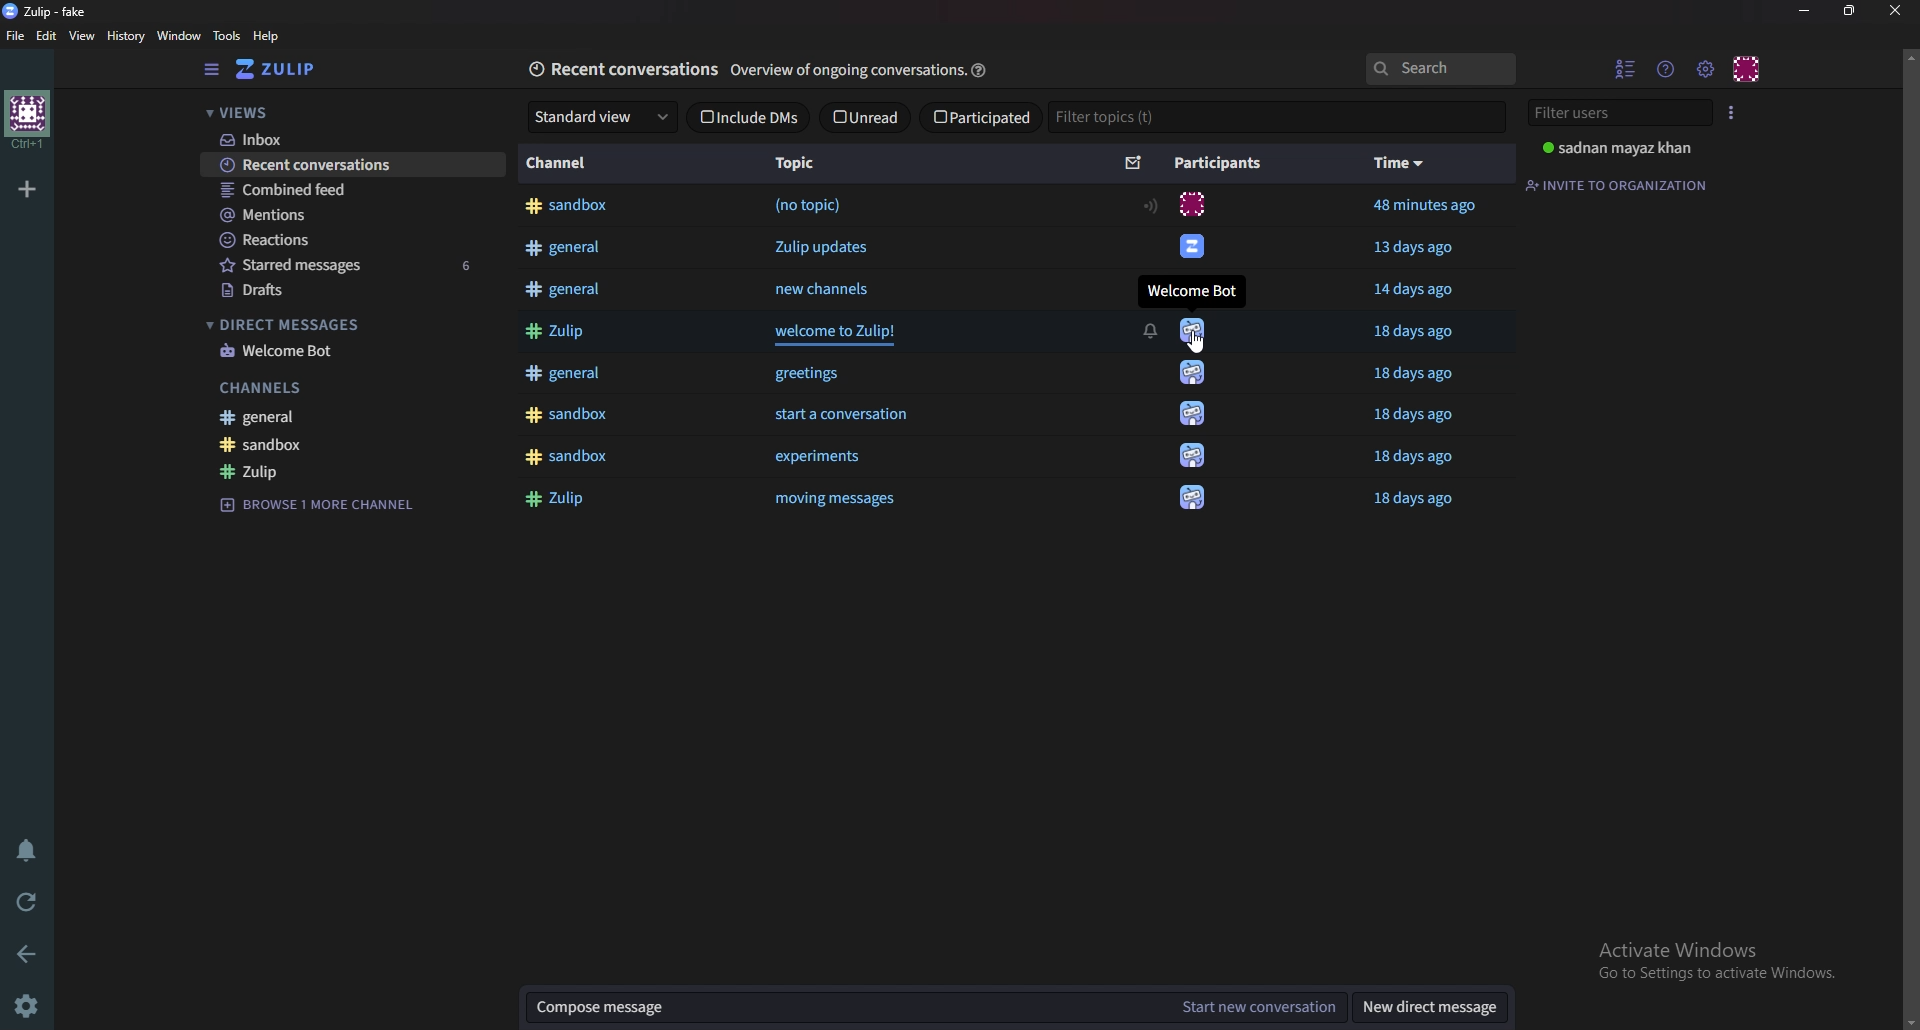 Image resolution: width=1920 pixels, height=1030 pixels. What do you see at coordinates (1222, 163) in the screenshot?
I see `Participants` at bounding box center [1222, 163].